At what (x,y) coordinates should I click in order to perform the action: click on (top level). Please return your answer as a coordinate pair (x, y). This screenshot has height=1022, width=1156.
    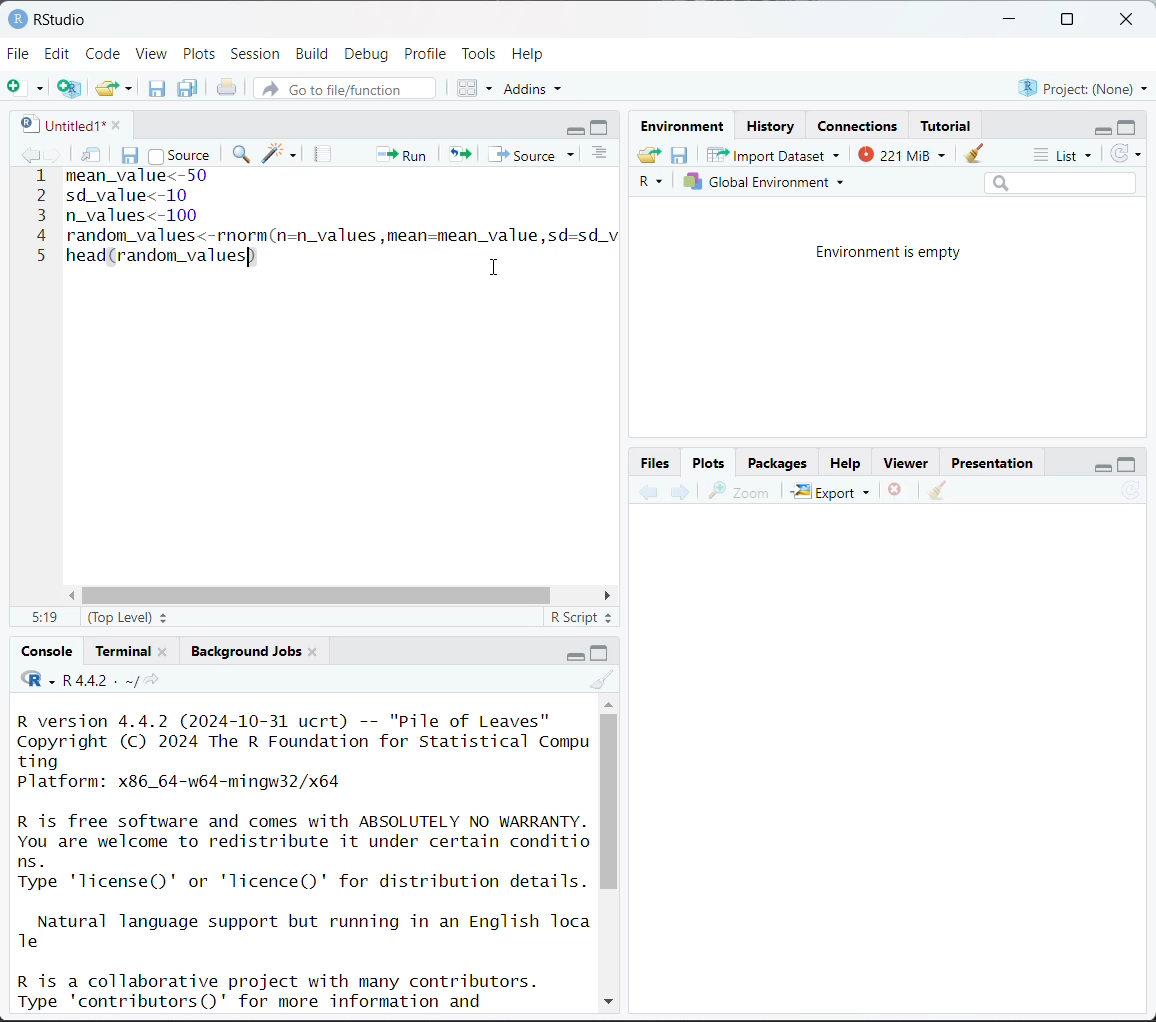
    Looking at the image, I should click on (130, 617).